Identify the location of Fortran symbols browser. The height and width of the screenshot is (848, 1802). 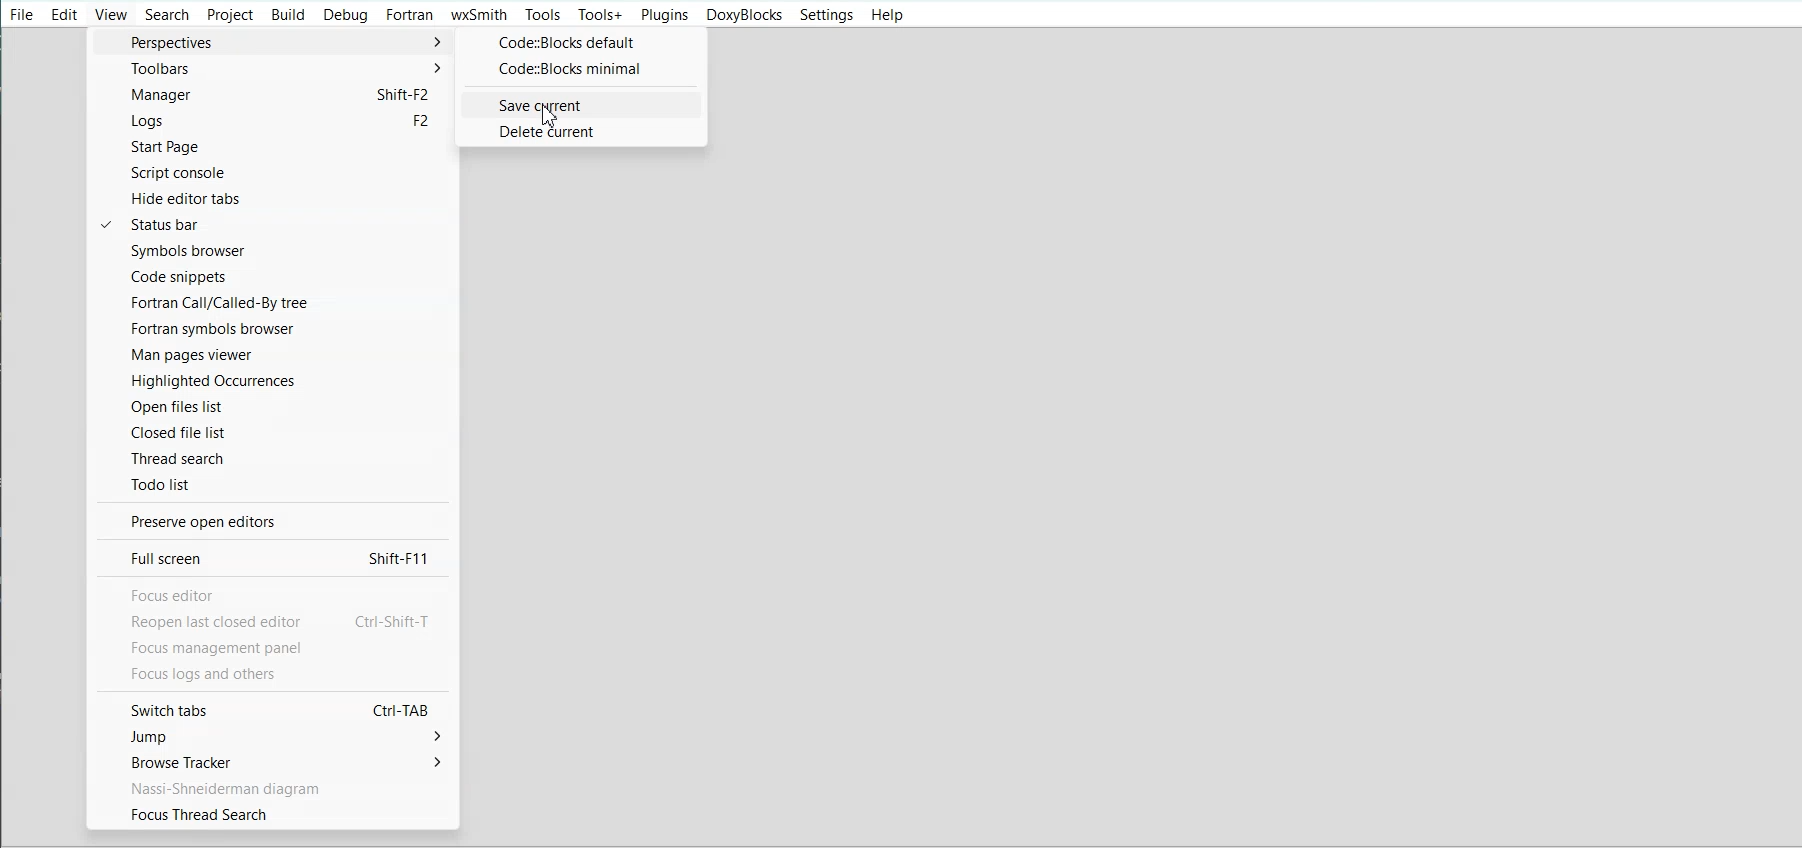
(272, 327).